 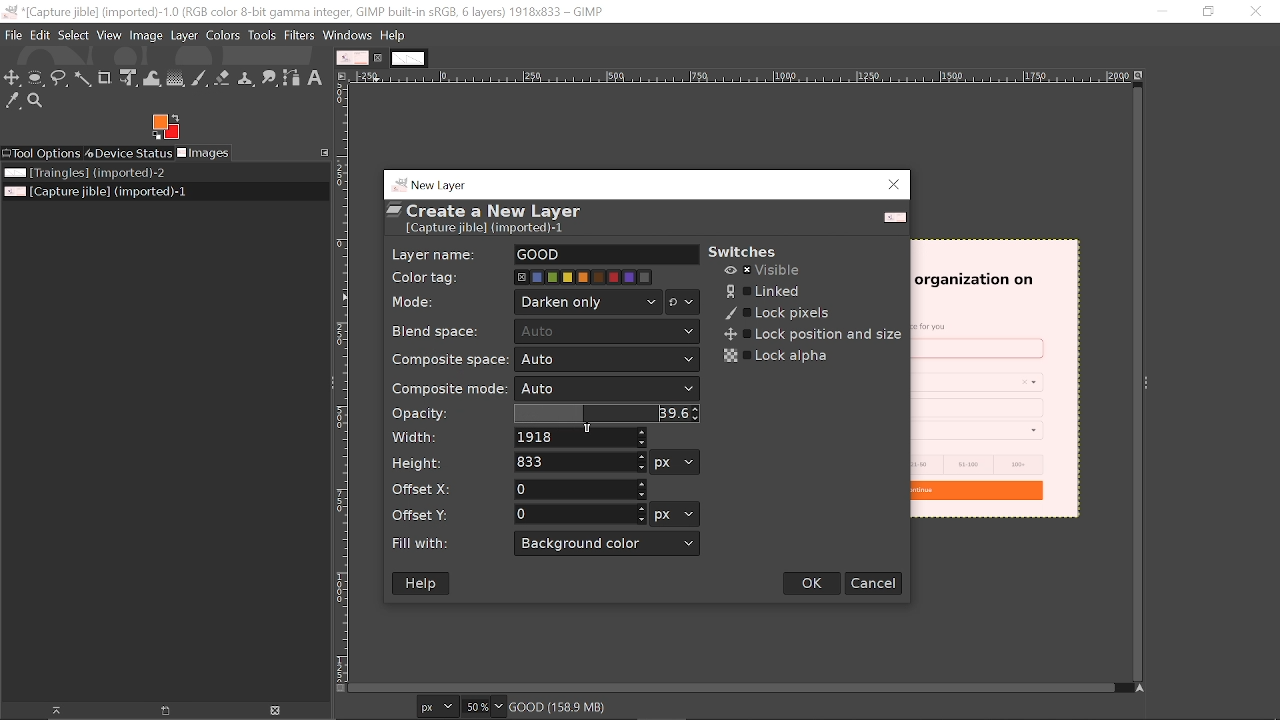 I want to click on Width:, so click(x=416, y=437).